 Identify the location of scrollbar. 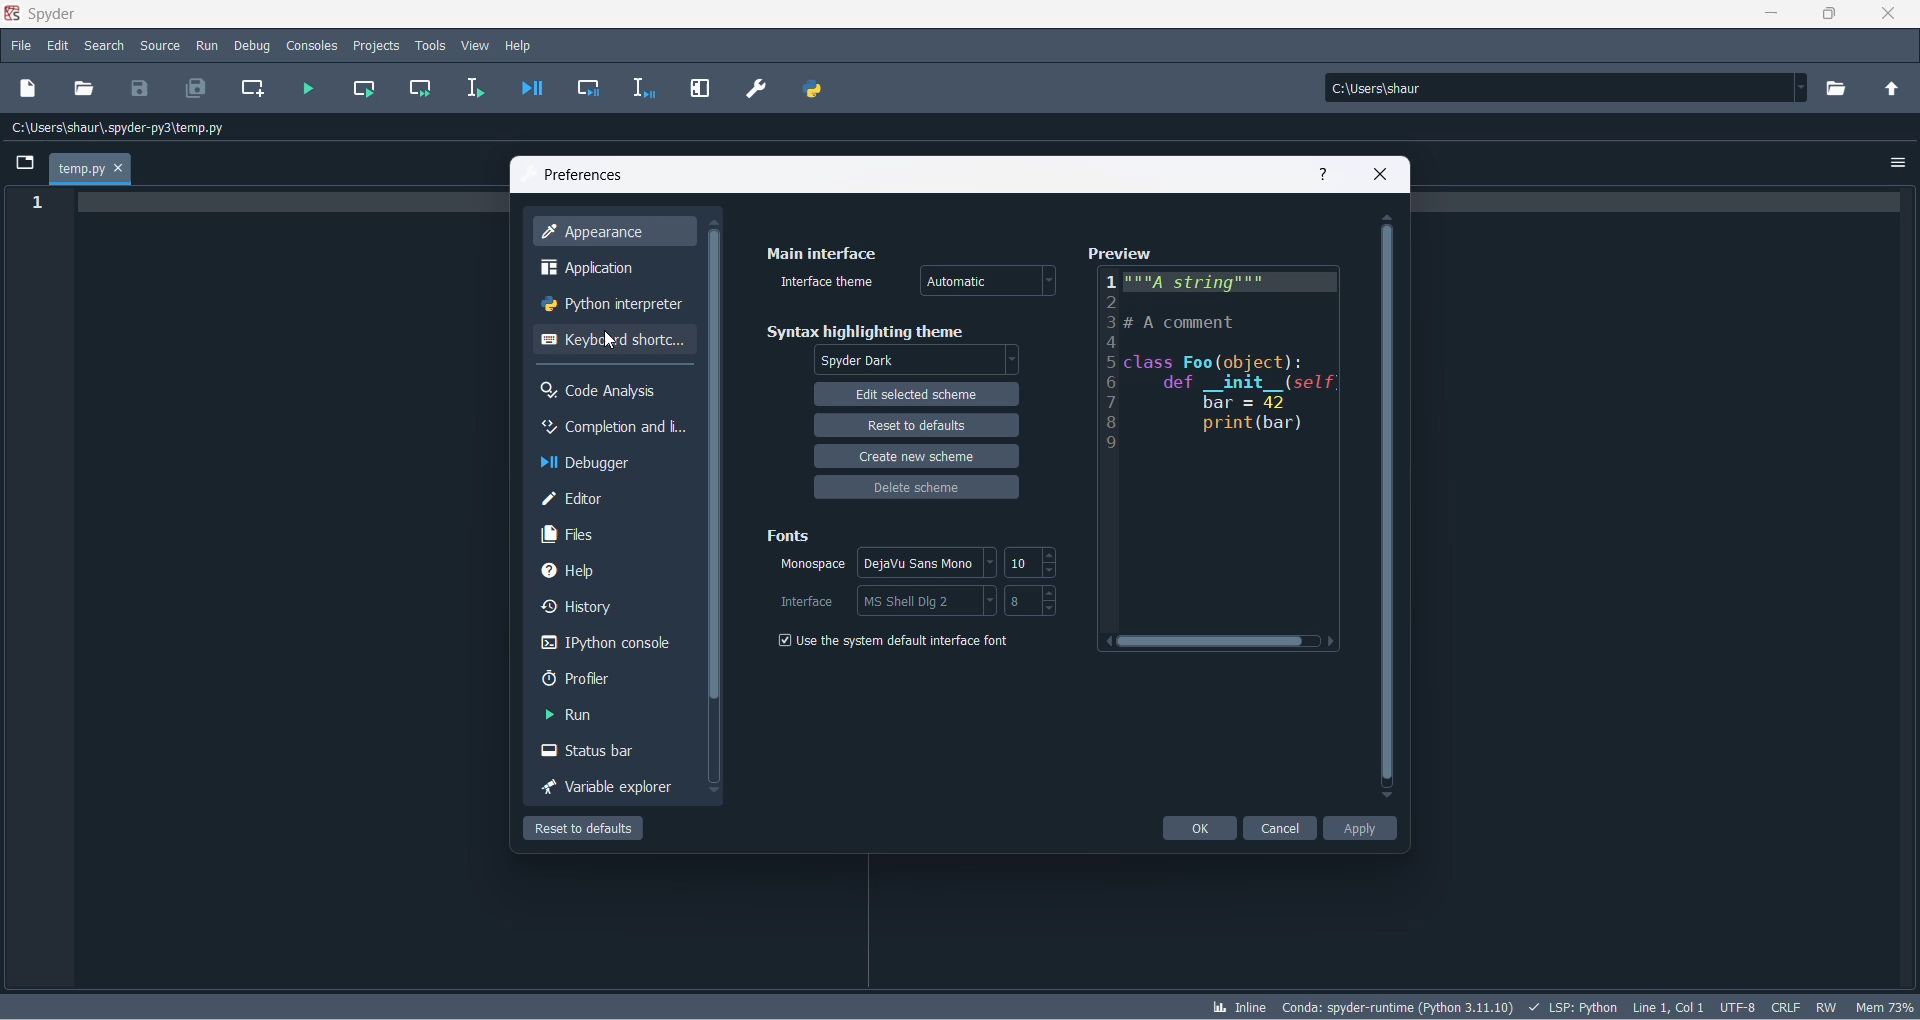
(1213, 643).